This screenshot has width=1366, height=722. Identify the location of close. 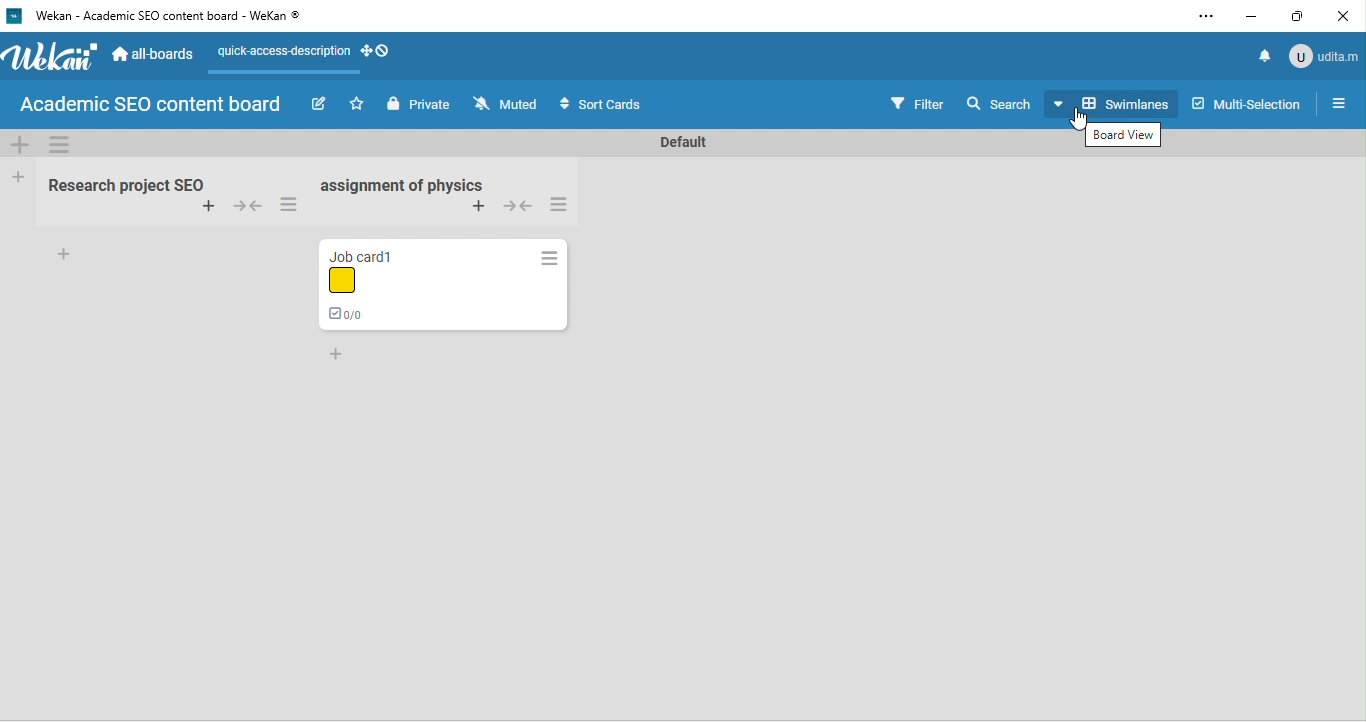
(1346, 15).